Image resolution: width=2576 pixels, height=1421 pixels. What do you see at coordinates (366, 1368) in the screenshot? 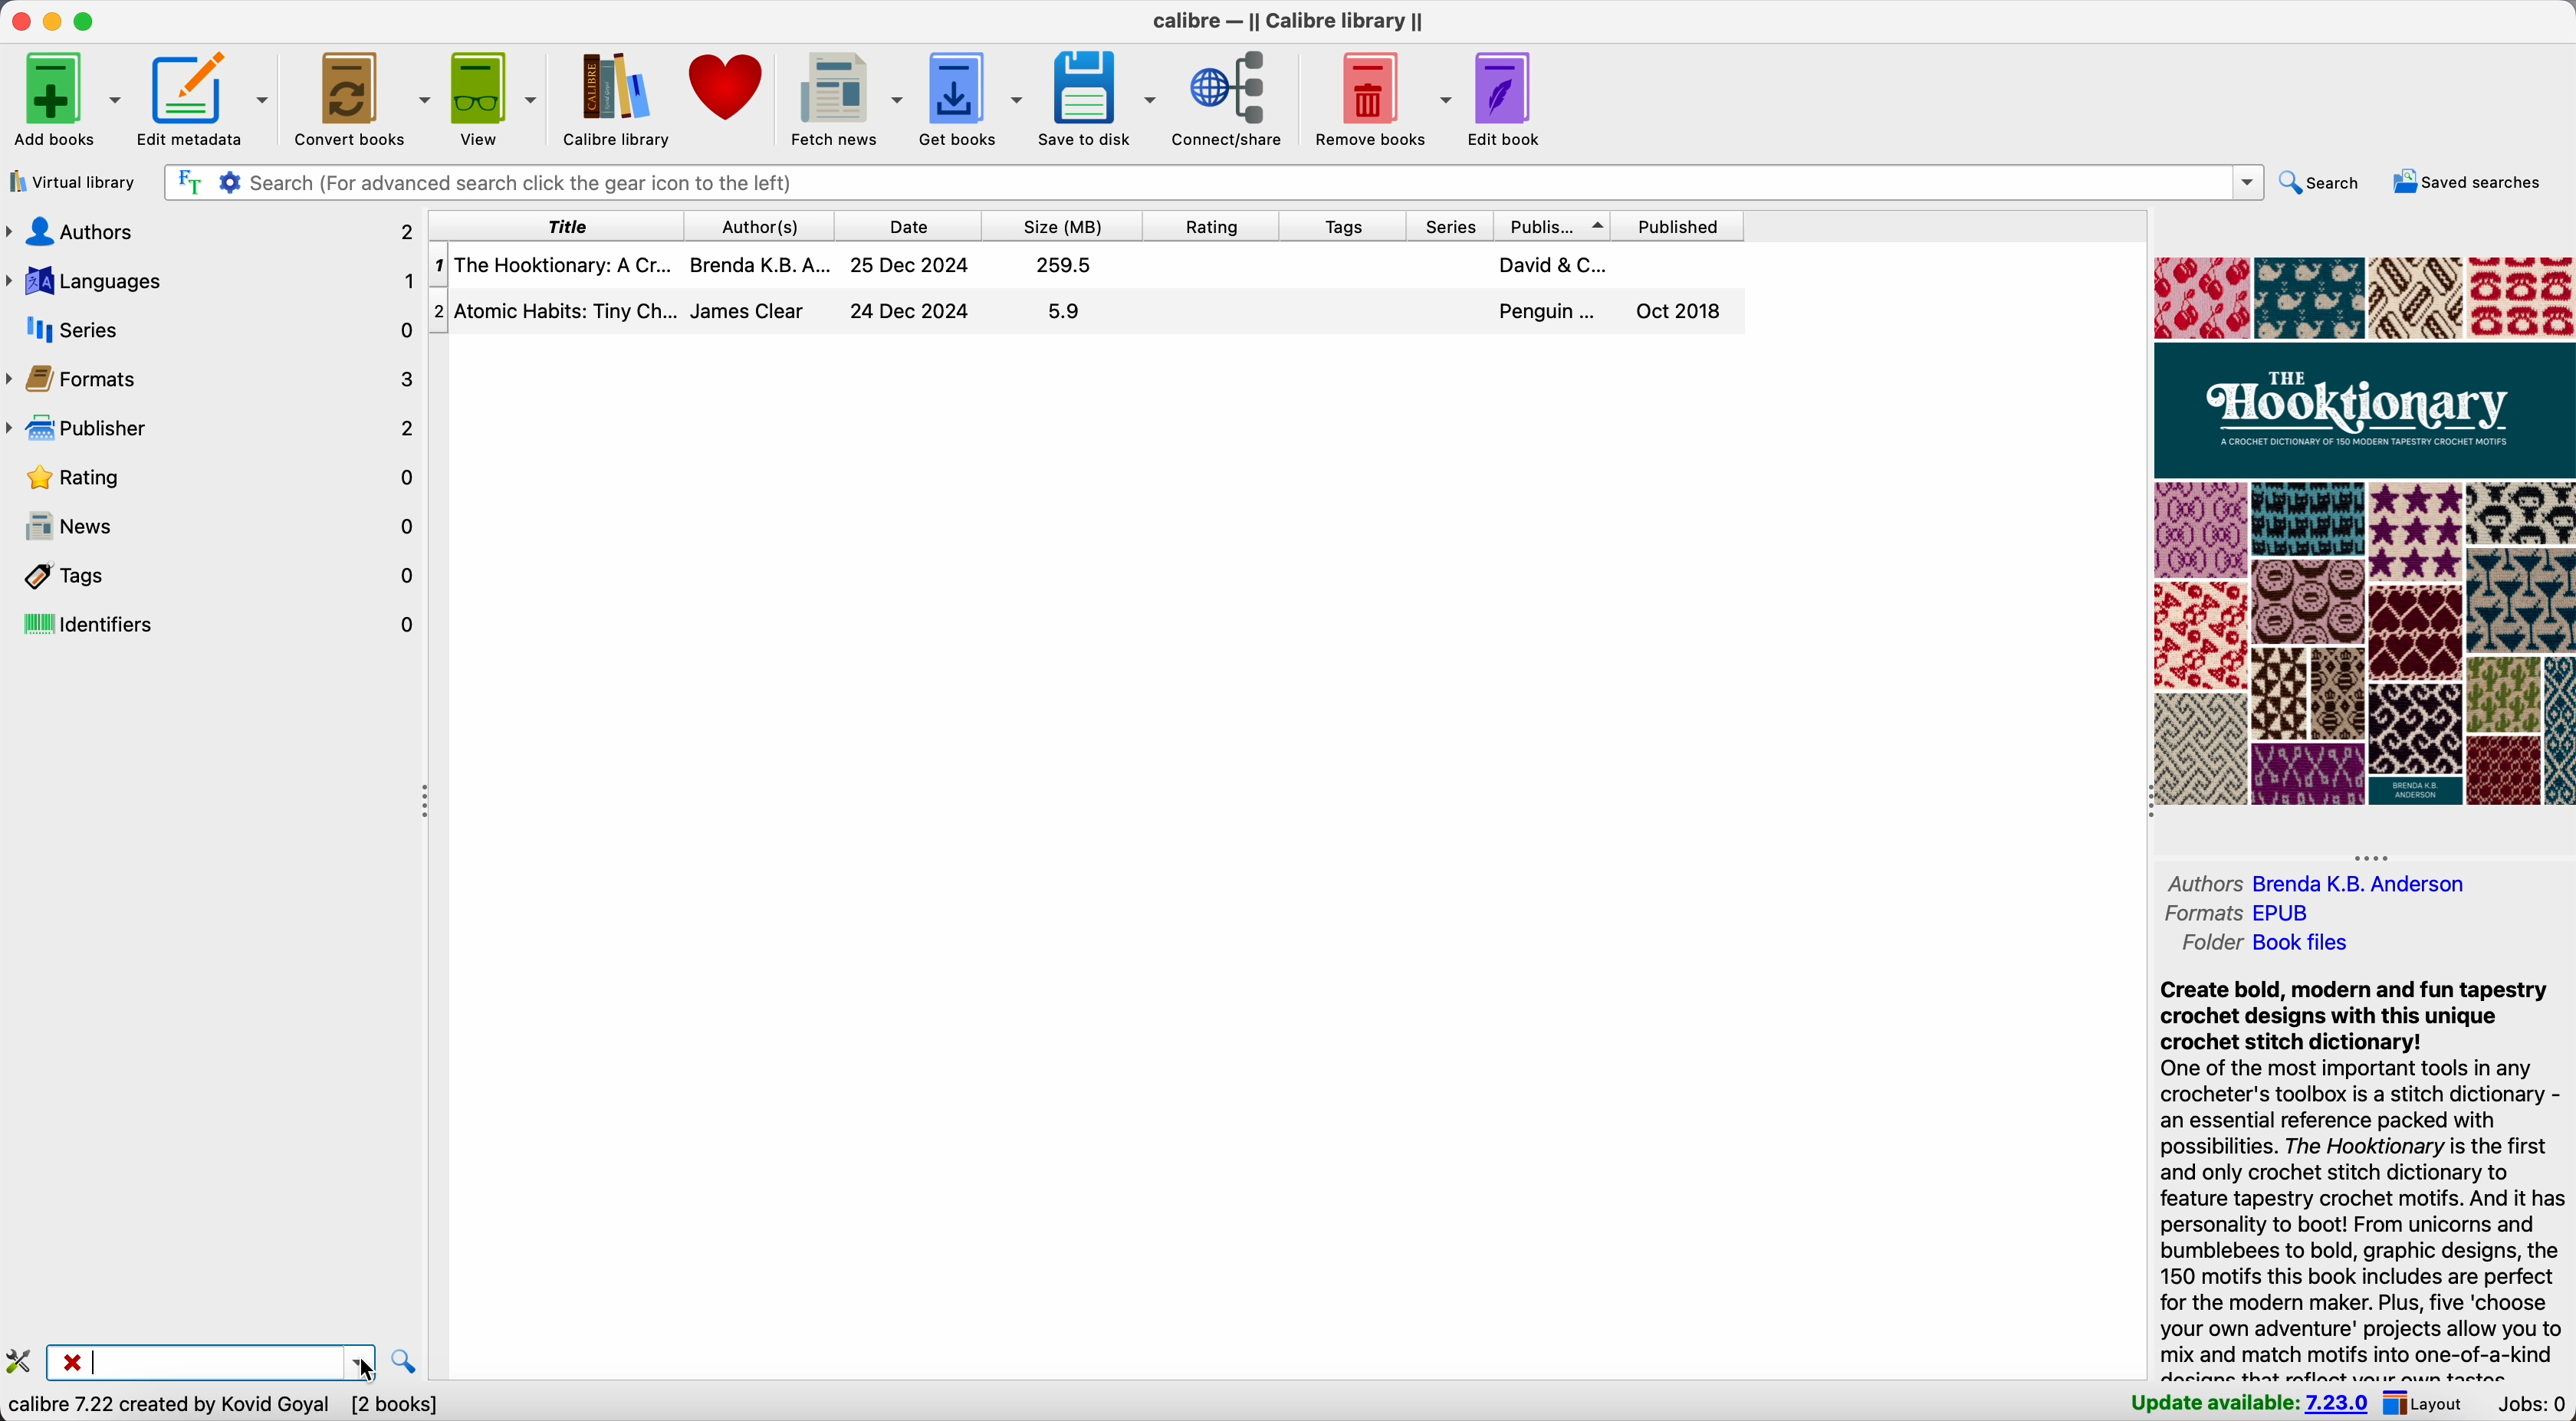
I see `cursor` at bounding box center [366, 1368].